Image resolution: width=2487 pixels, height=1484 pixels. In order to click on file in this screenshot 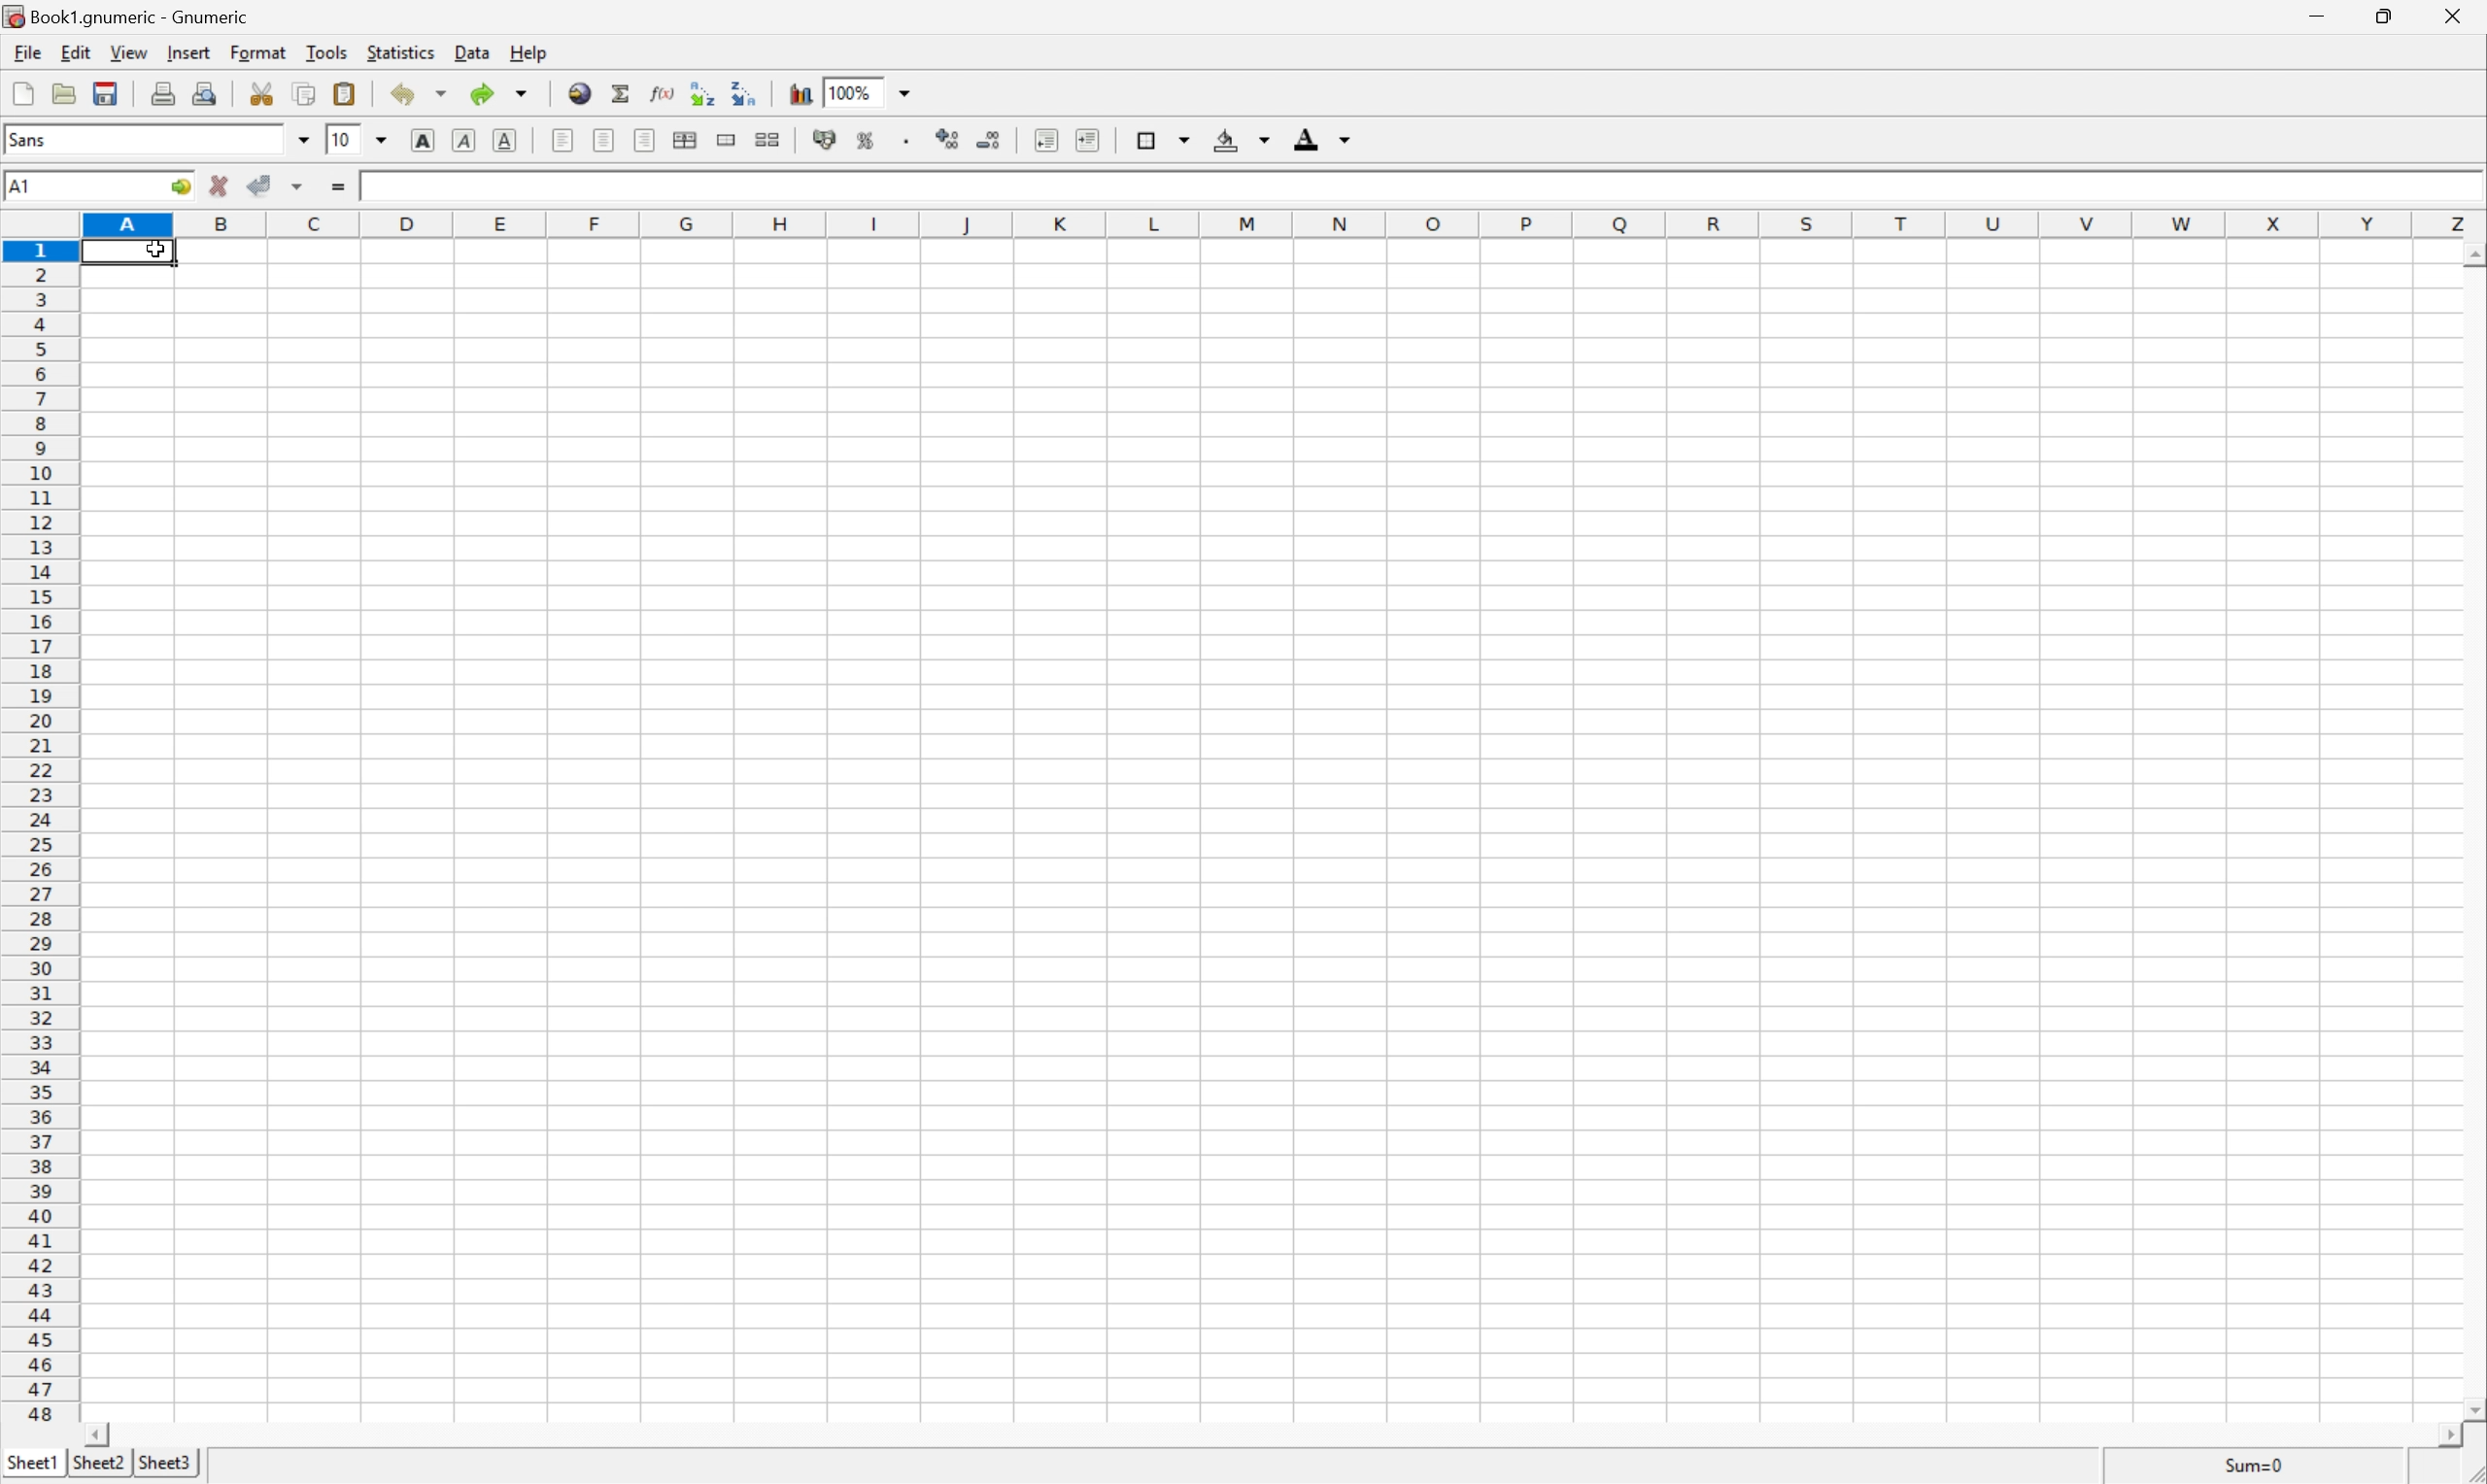, I will do `click(27, 51)`.